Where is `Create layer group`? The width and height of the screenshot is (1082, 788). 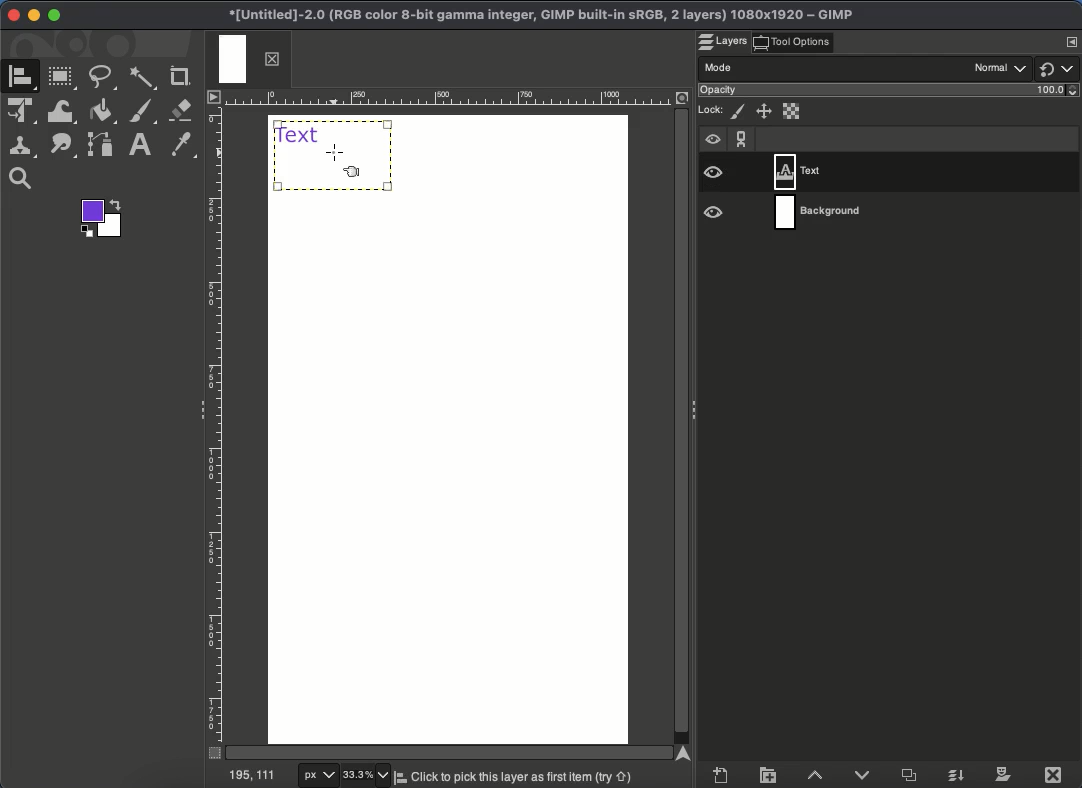
Create layer group is located at coordinates (768, 774).